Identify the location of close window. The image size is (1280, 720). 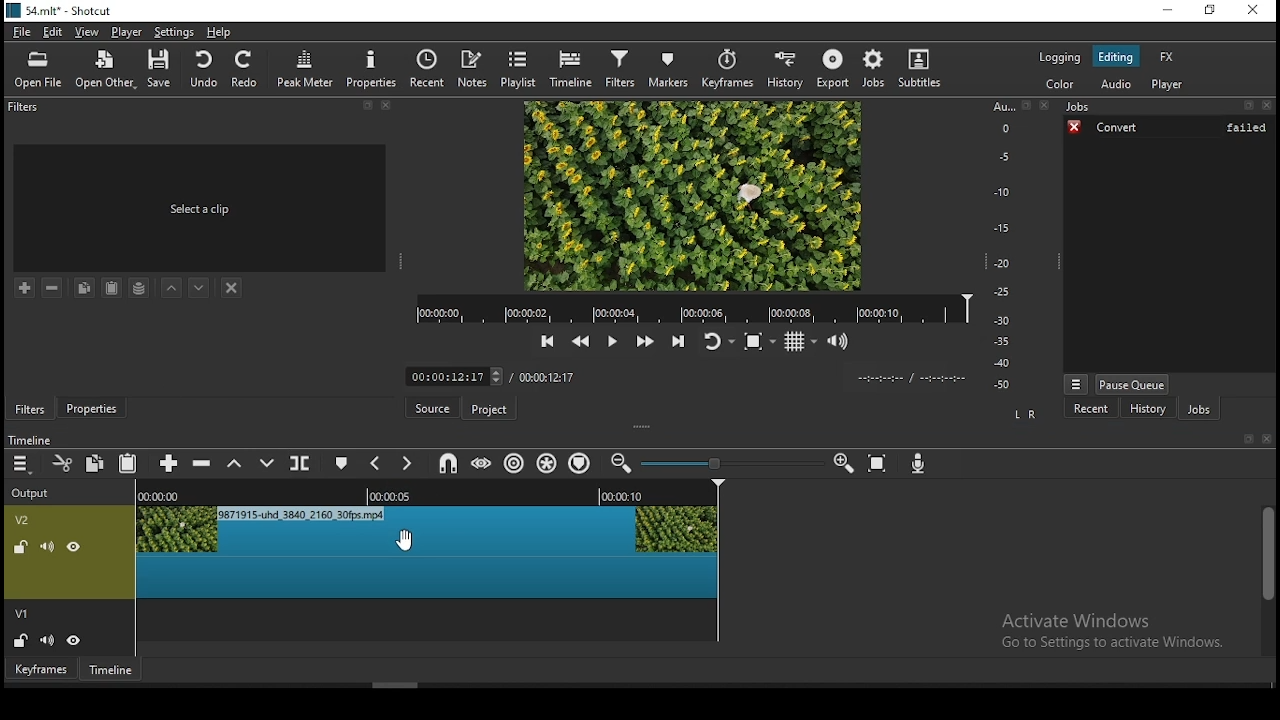
(1251, 11).